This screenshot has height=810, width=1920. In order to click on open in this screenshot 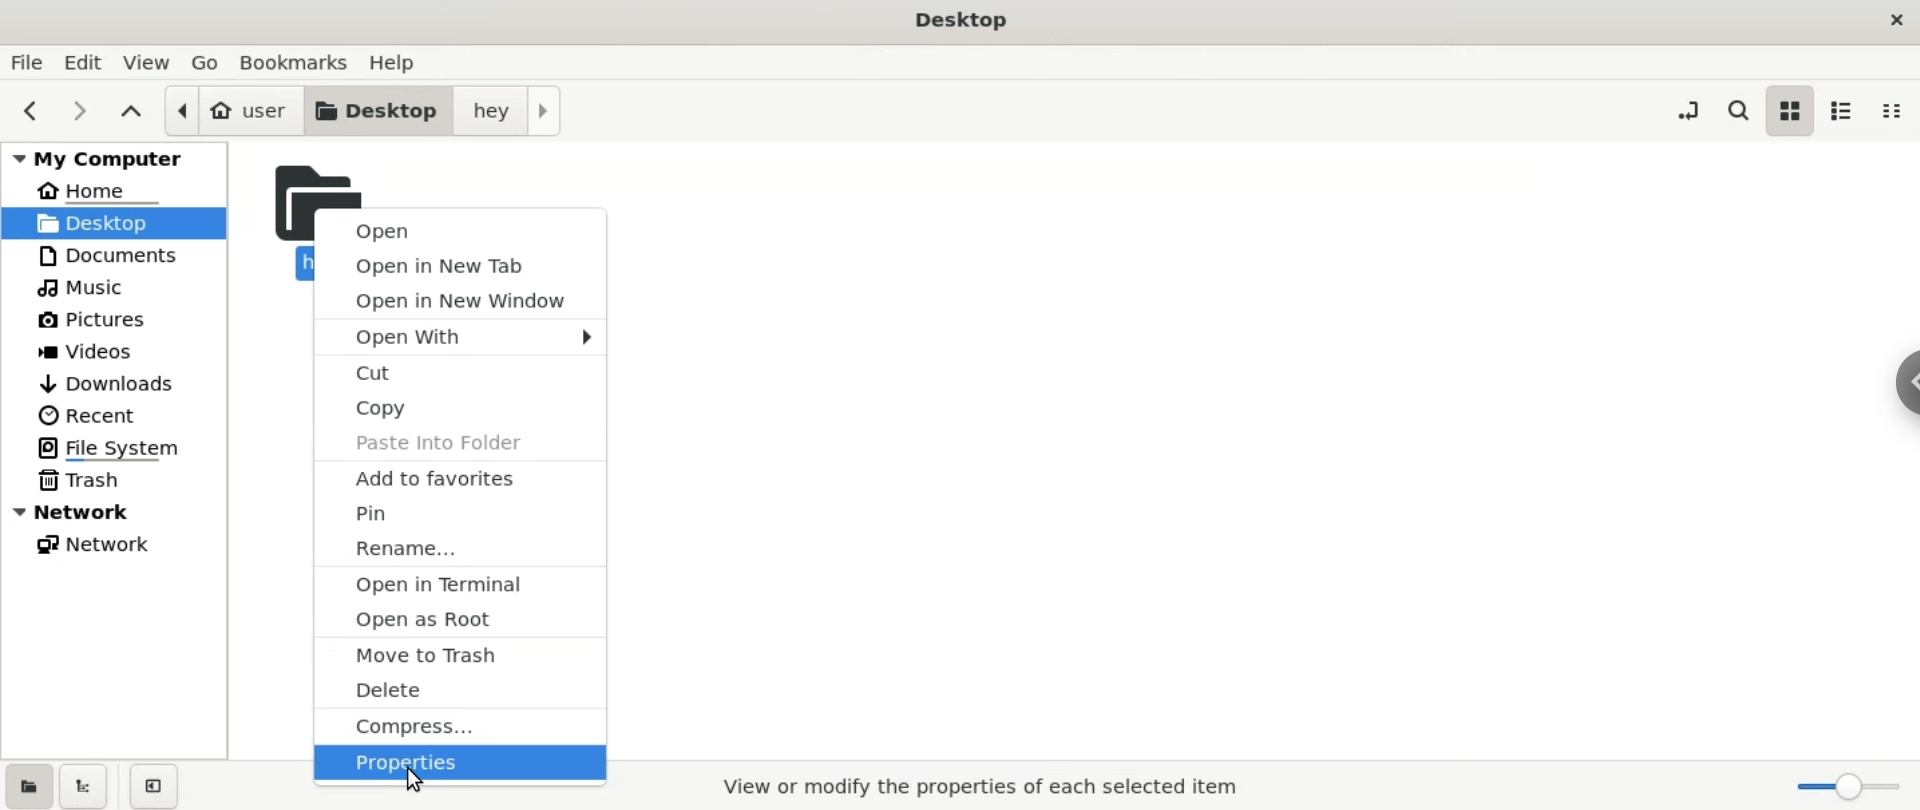, I will do `click(462, 228)`.